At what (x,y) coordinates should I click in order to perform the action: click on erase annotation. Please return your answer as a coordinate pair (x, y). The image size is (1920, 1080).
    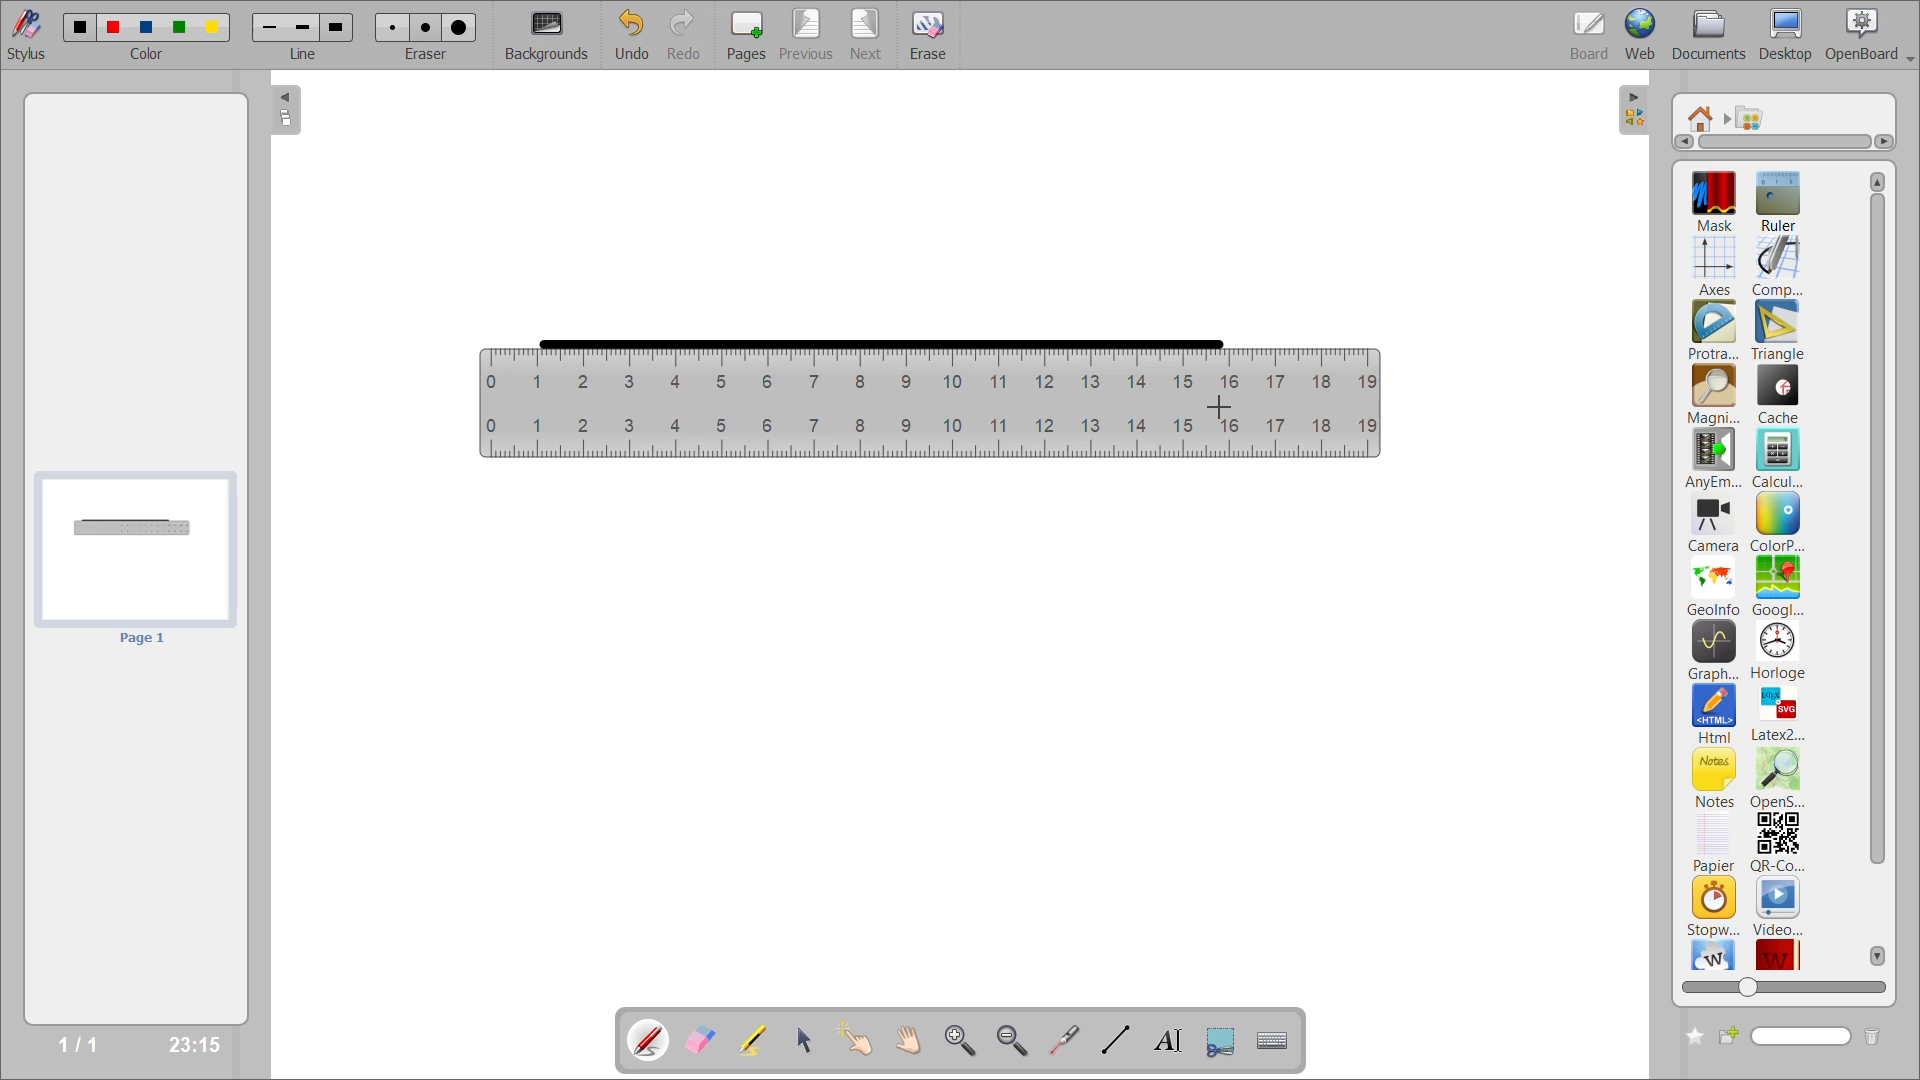
    Looking at the image, I should click on (703, 1040).